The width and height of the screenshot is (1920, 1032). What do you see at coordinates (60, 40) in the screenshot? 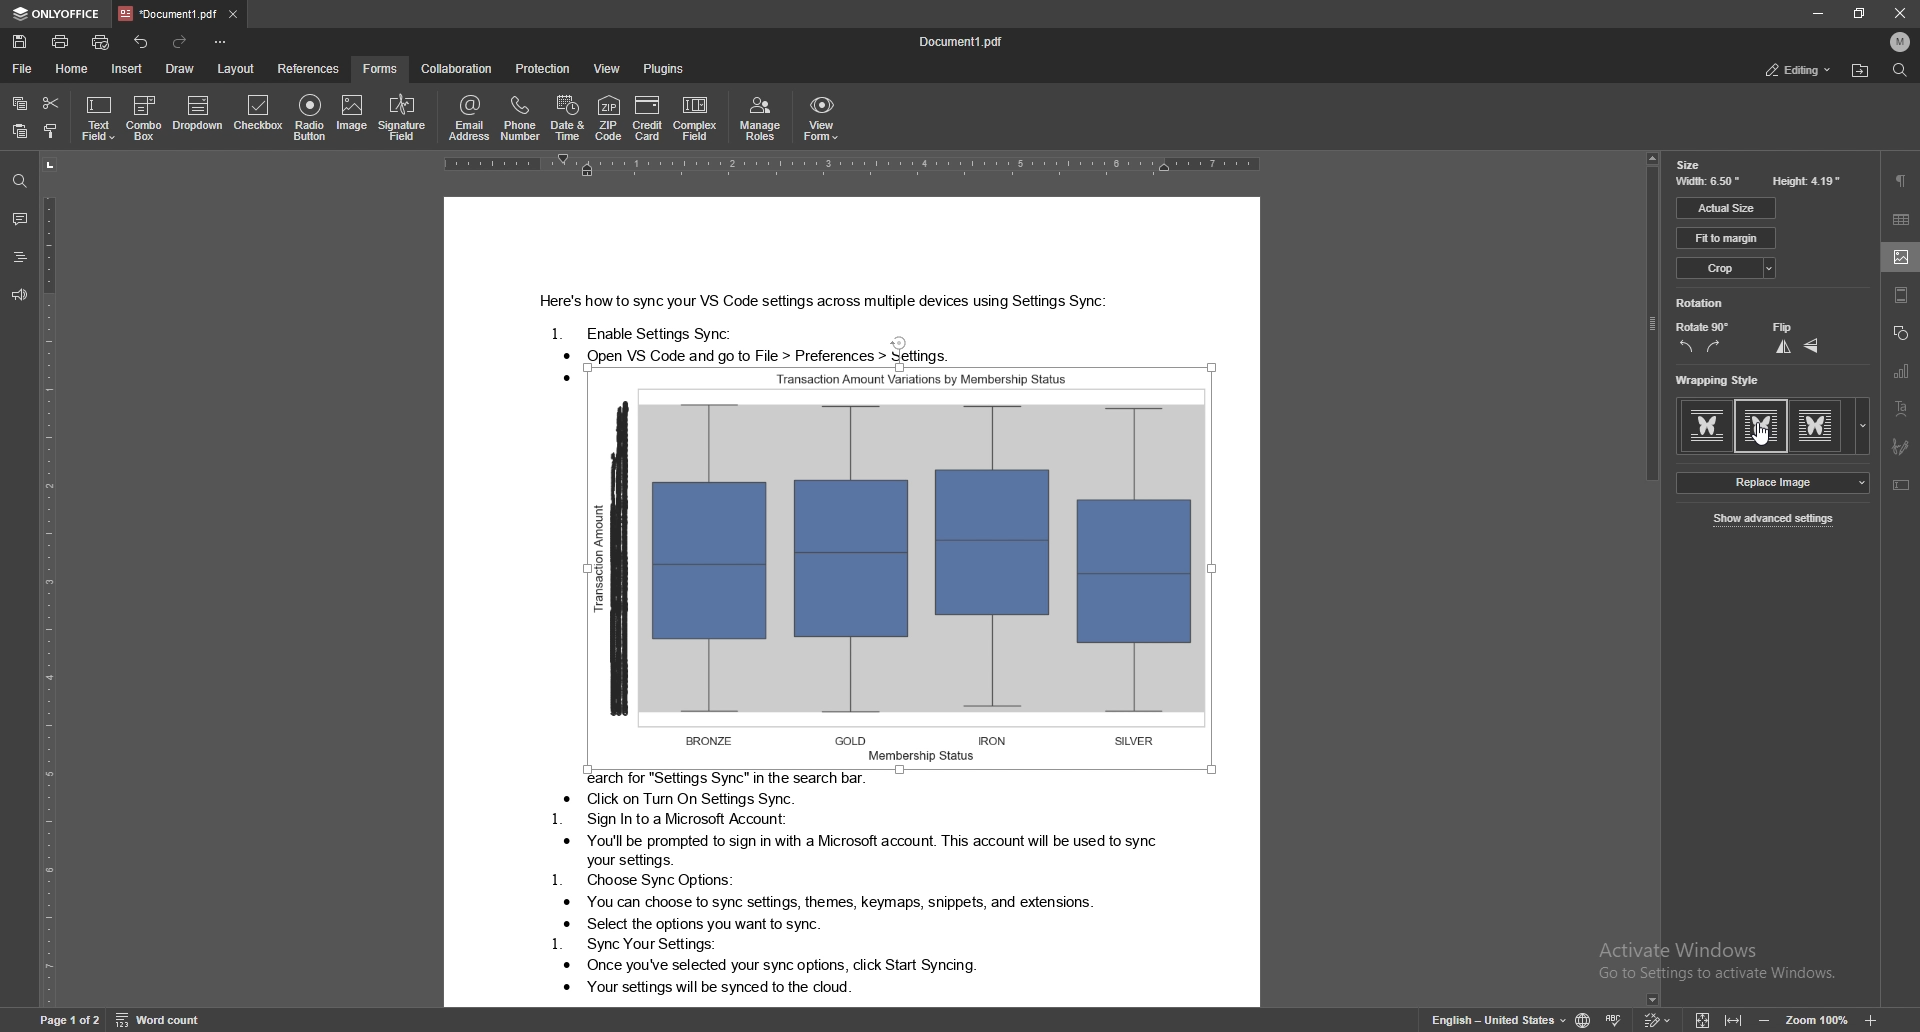
I see `print` at bounding box center [60, 40].